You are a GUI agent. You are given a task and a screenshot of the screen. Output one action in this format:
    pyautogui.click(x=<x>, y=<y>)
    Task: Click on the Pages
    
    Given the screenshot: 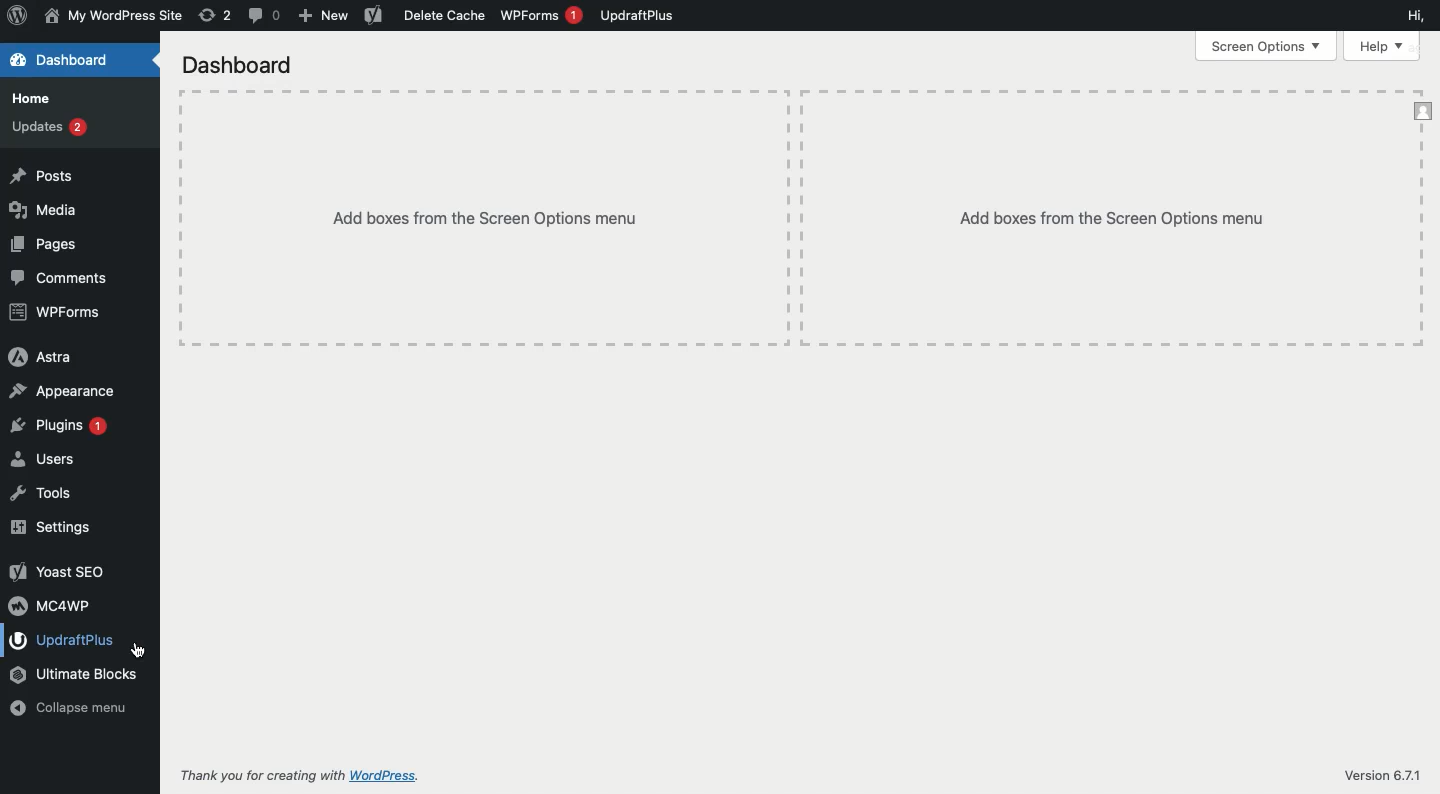 What is the action you would take?
    pyautogui.click(x=47, y=243)
    